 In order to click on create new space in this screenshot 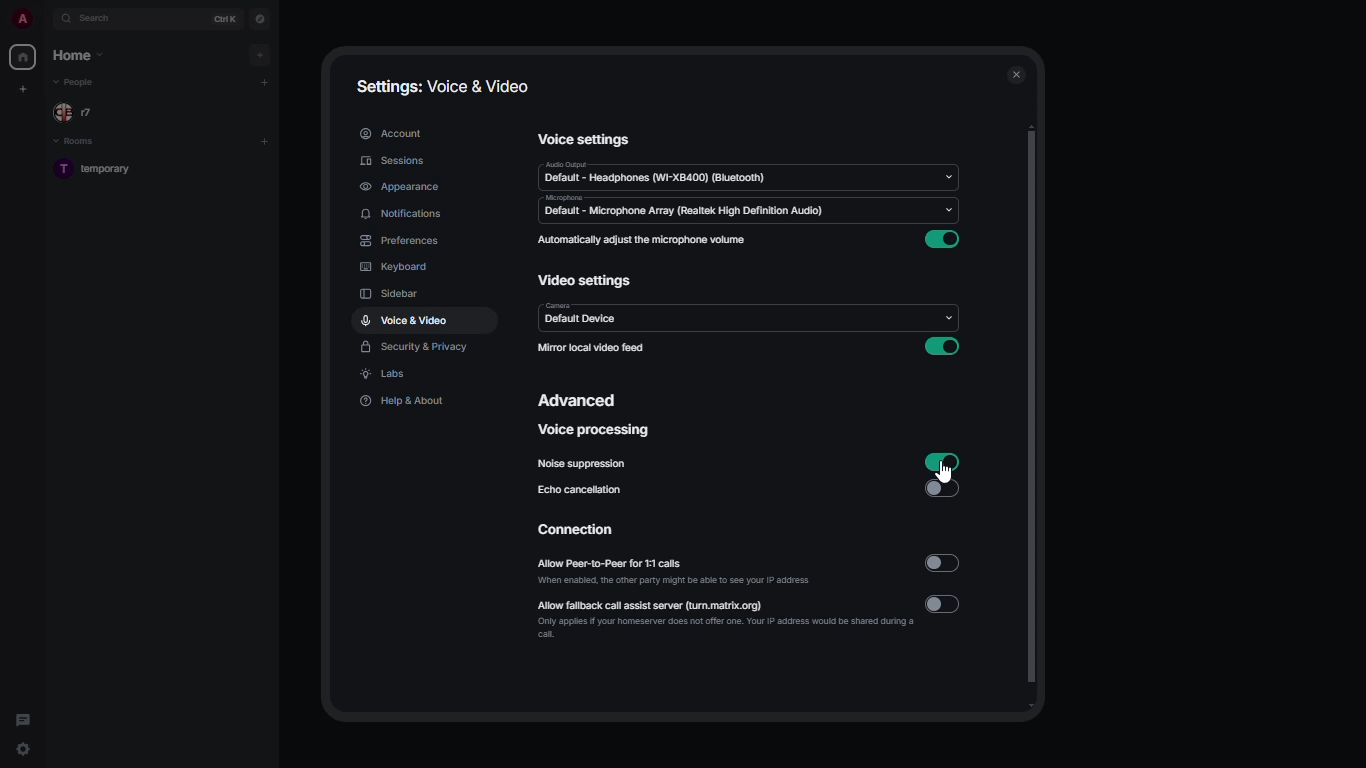, I will do `click(23, 88)`.